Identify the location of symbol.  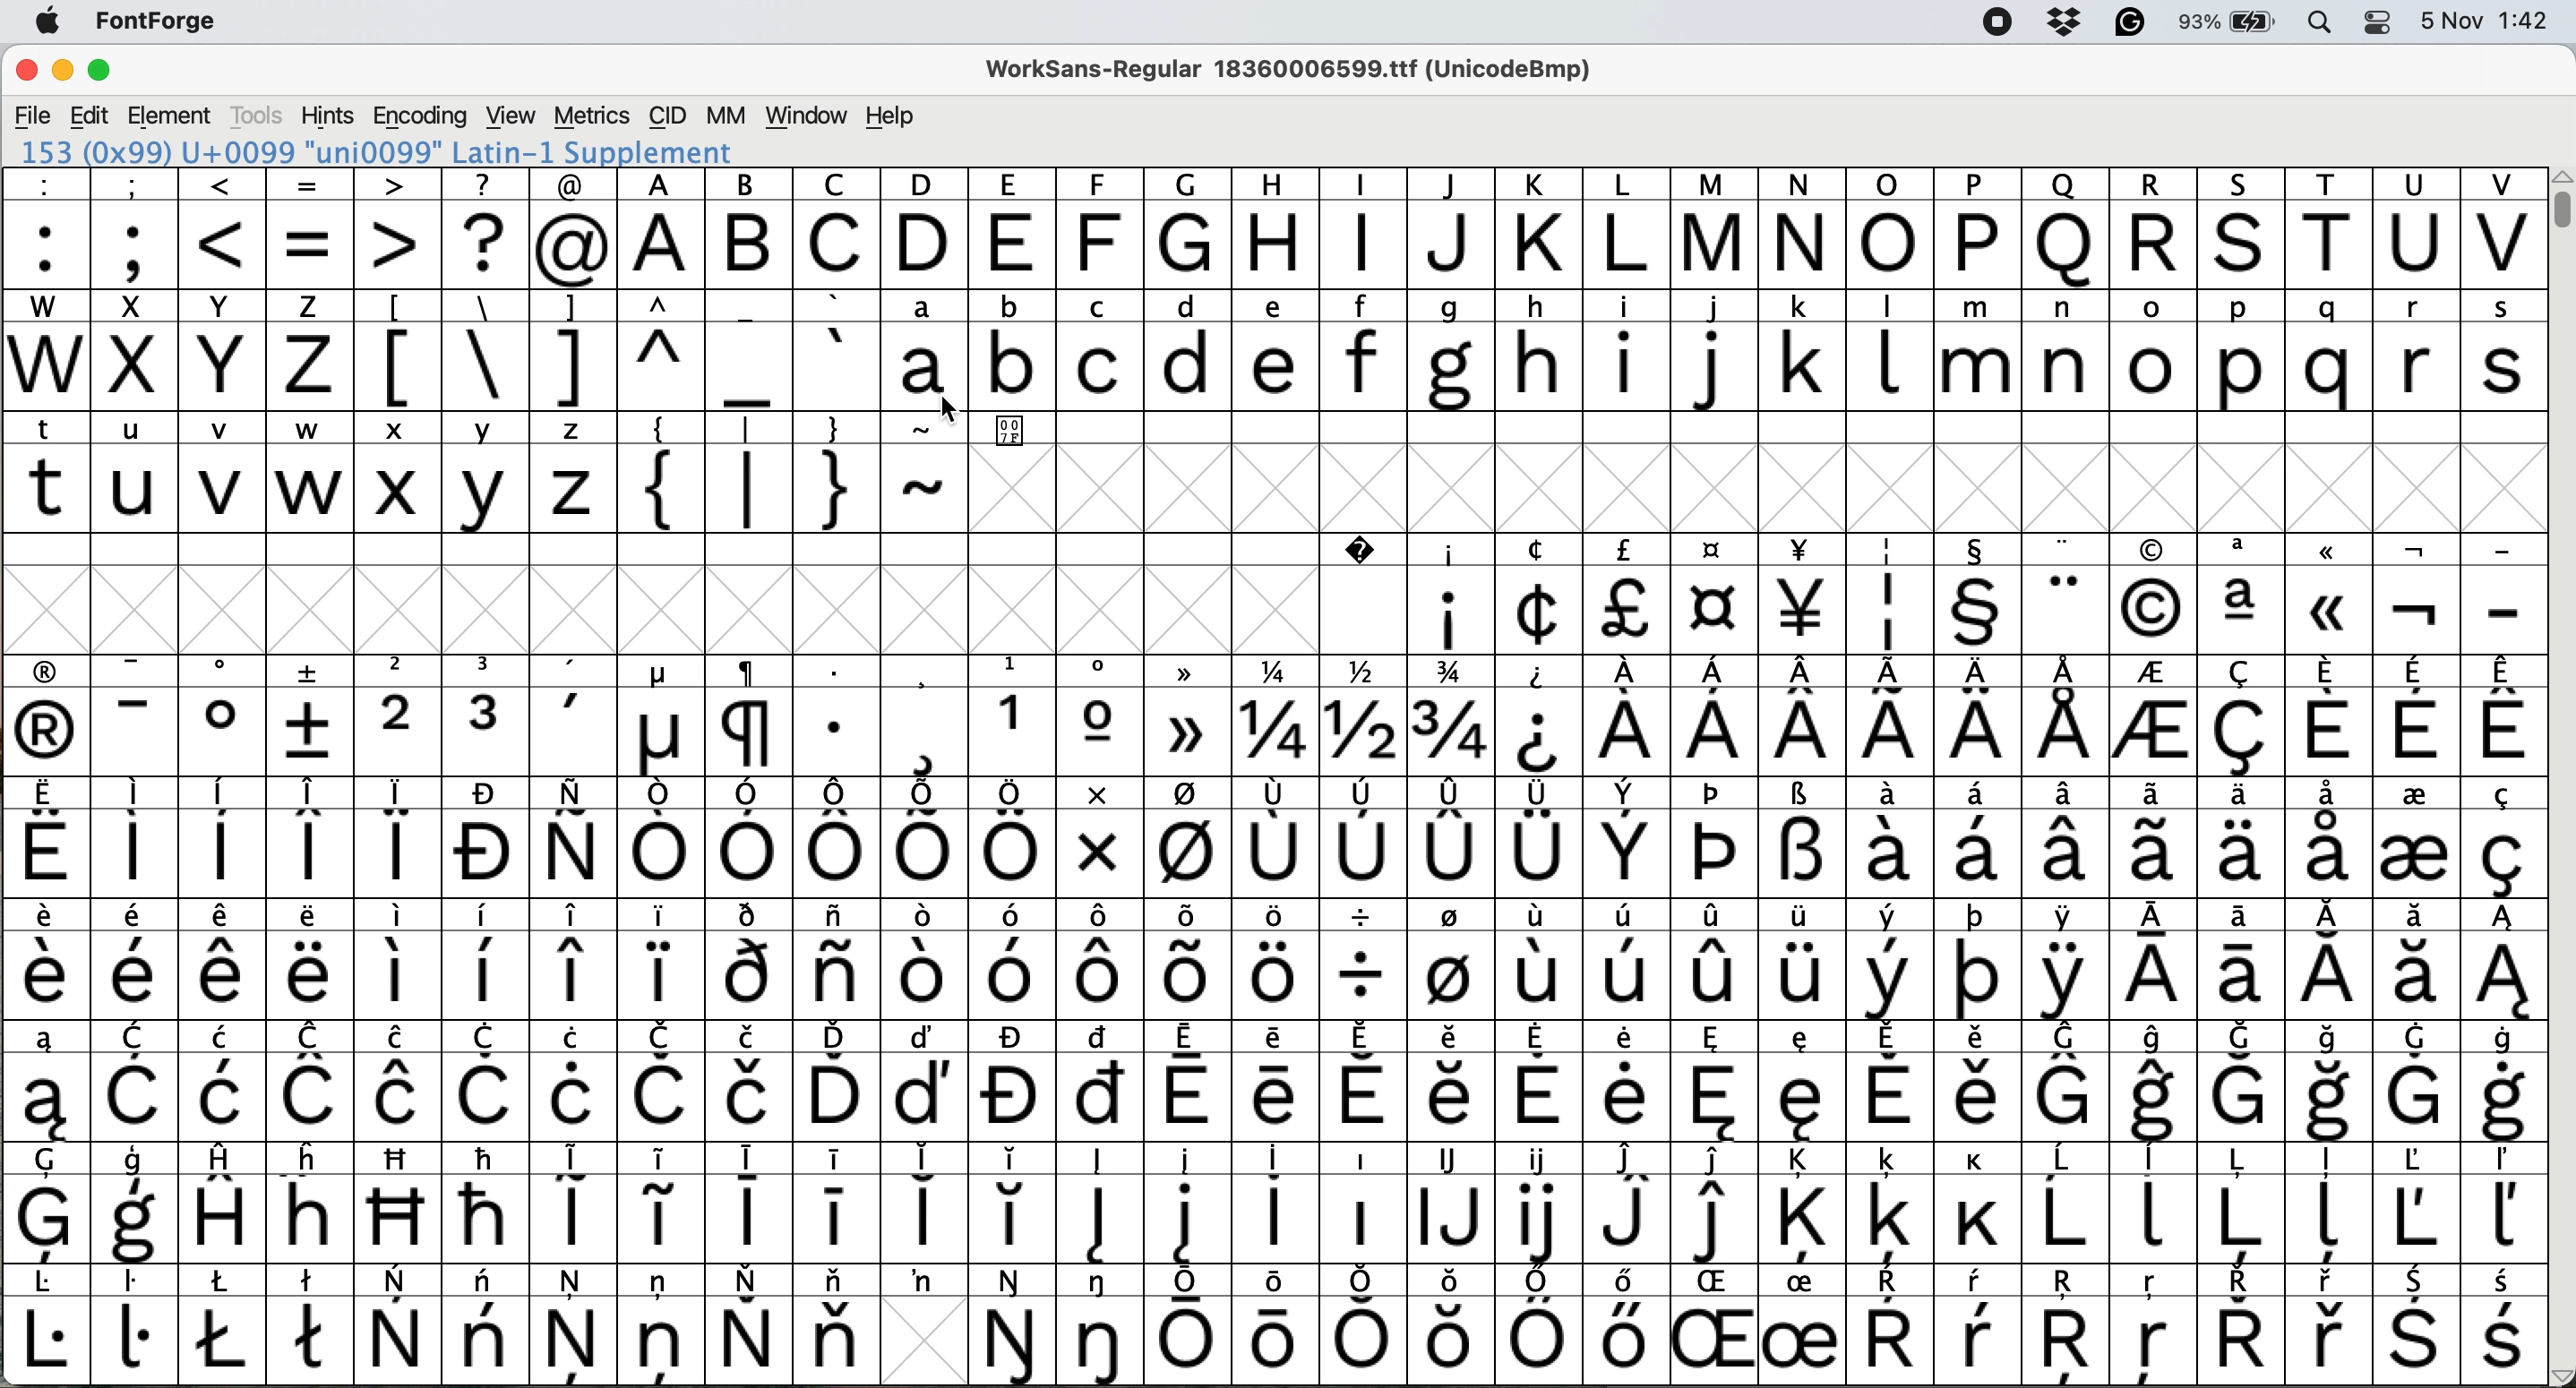
(1014, 1326).